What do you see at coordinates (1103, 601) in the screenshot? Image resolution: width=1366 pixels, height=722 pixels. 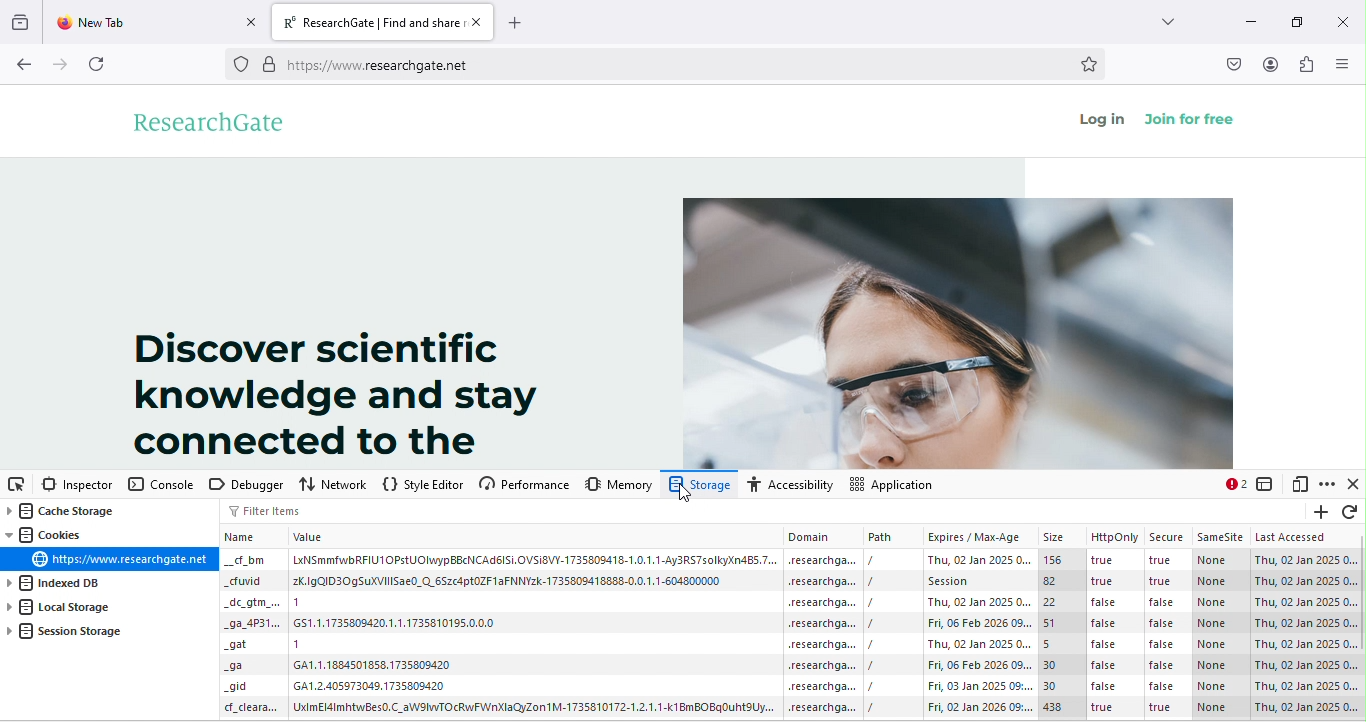 I see `false` at bounding box center [1103, 601].